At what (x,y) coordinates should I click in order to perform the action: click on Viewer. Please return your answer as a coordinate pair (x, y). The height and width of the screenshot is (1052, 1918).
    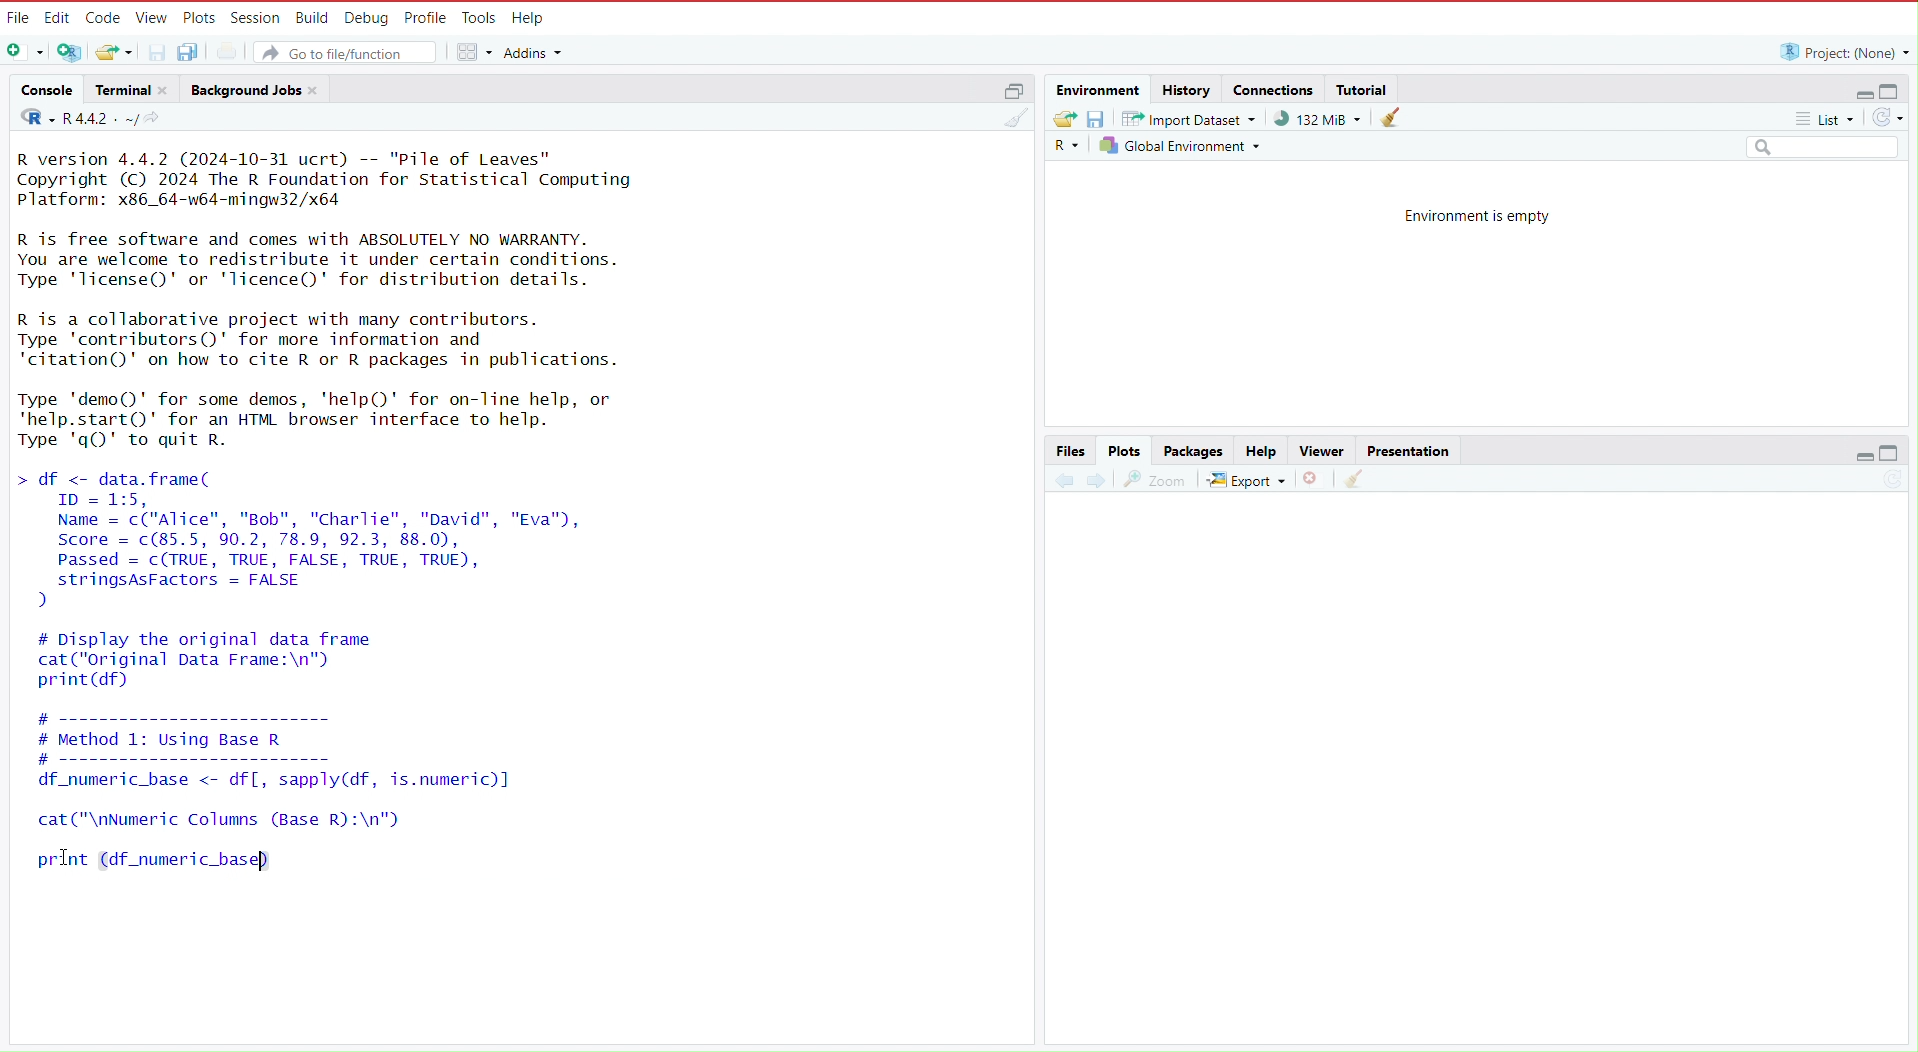
    Looking at the image, I should click on (1319, 449).